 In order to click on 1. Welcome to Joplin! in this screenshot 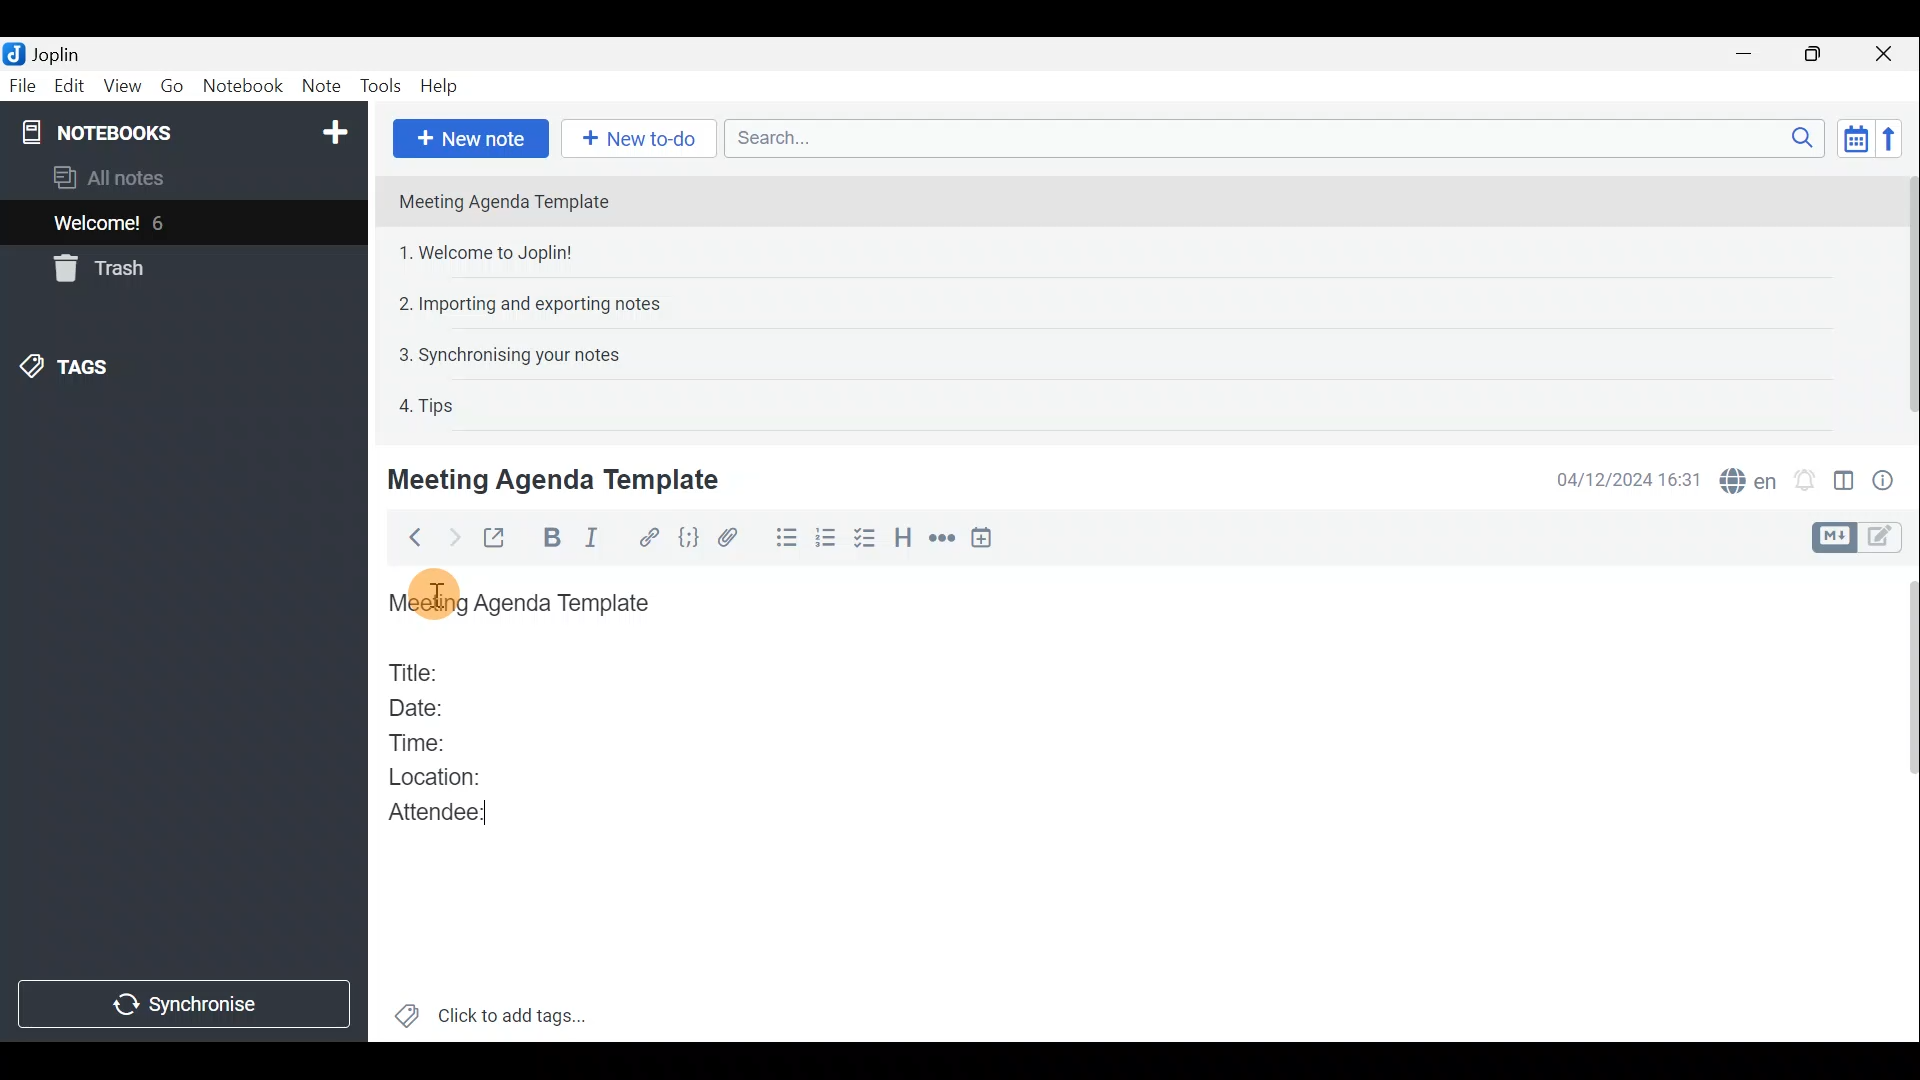, I will do `click(492, 252)`.